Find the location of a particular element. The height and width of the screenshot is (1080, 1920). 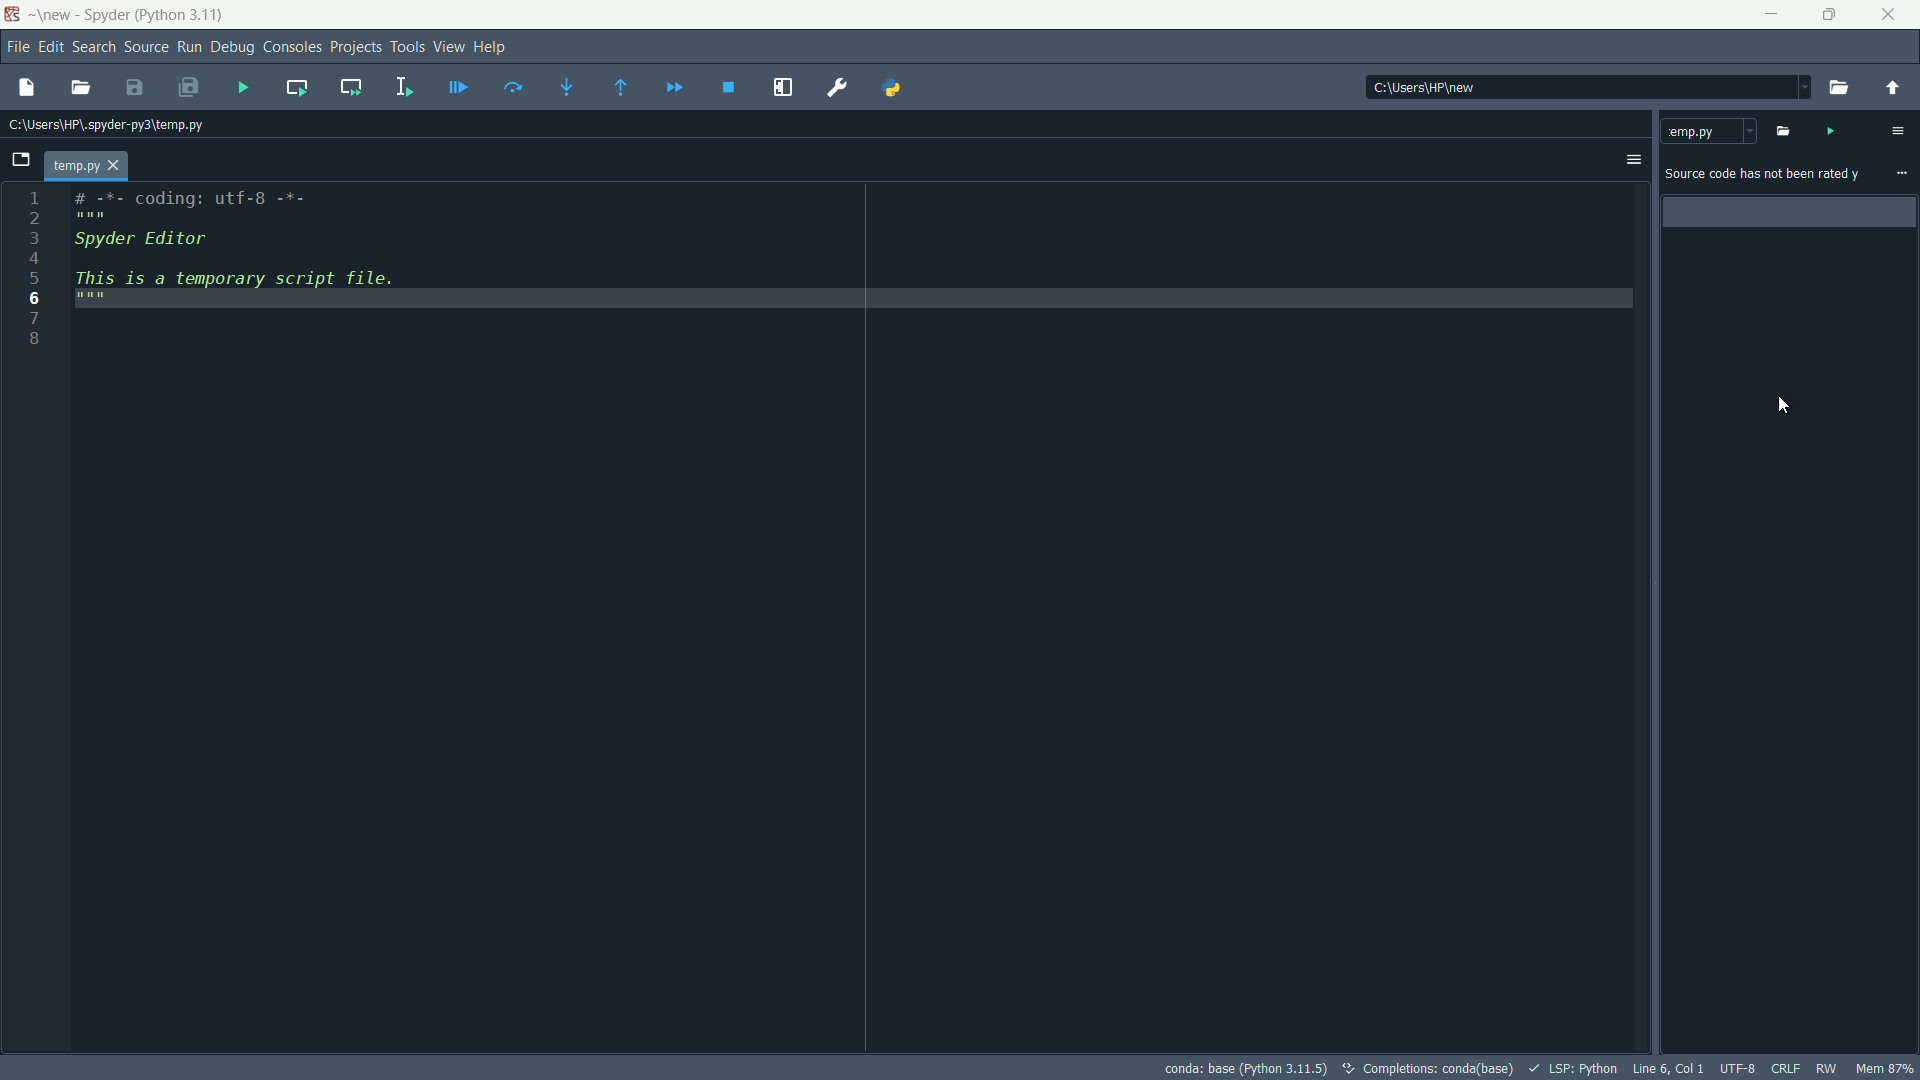

python 3.11 is located at coordinates (181, 17).